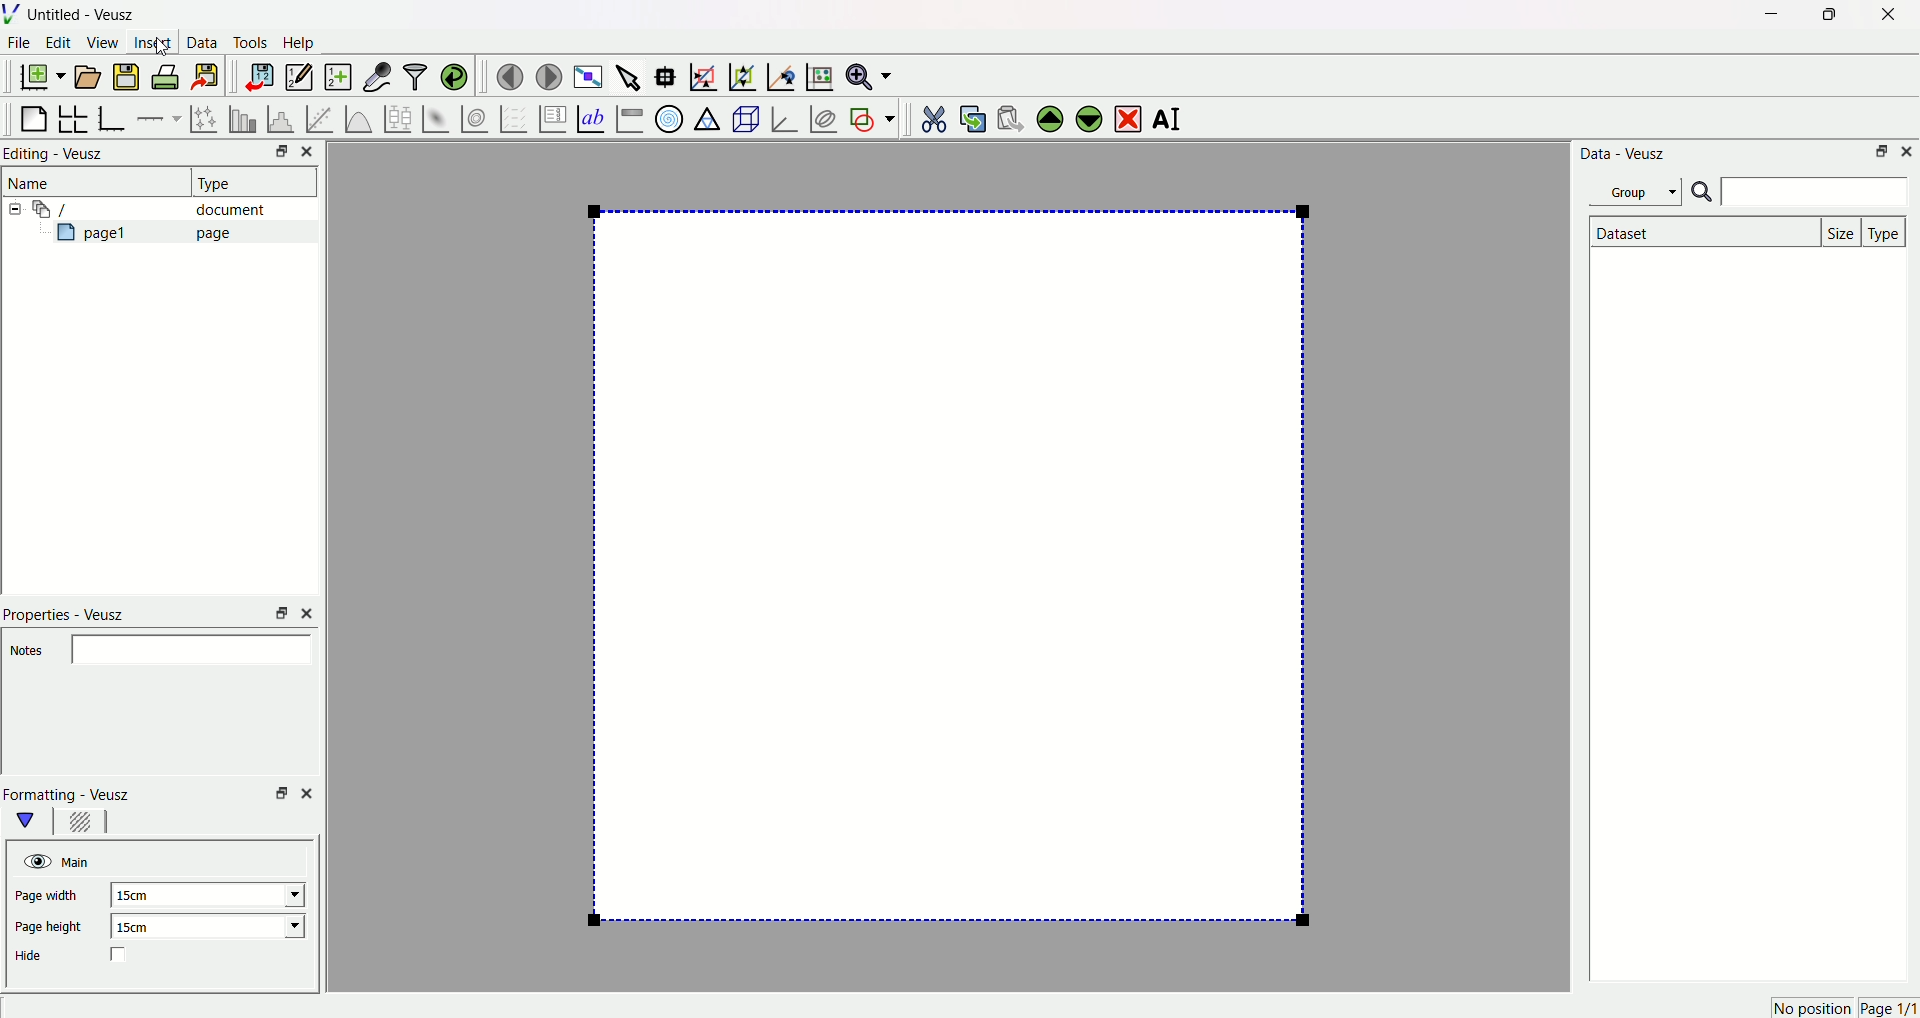  Describe the element at coordinates (121, 956) in the screenshot. I see `checkbox` at that location.